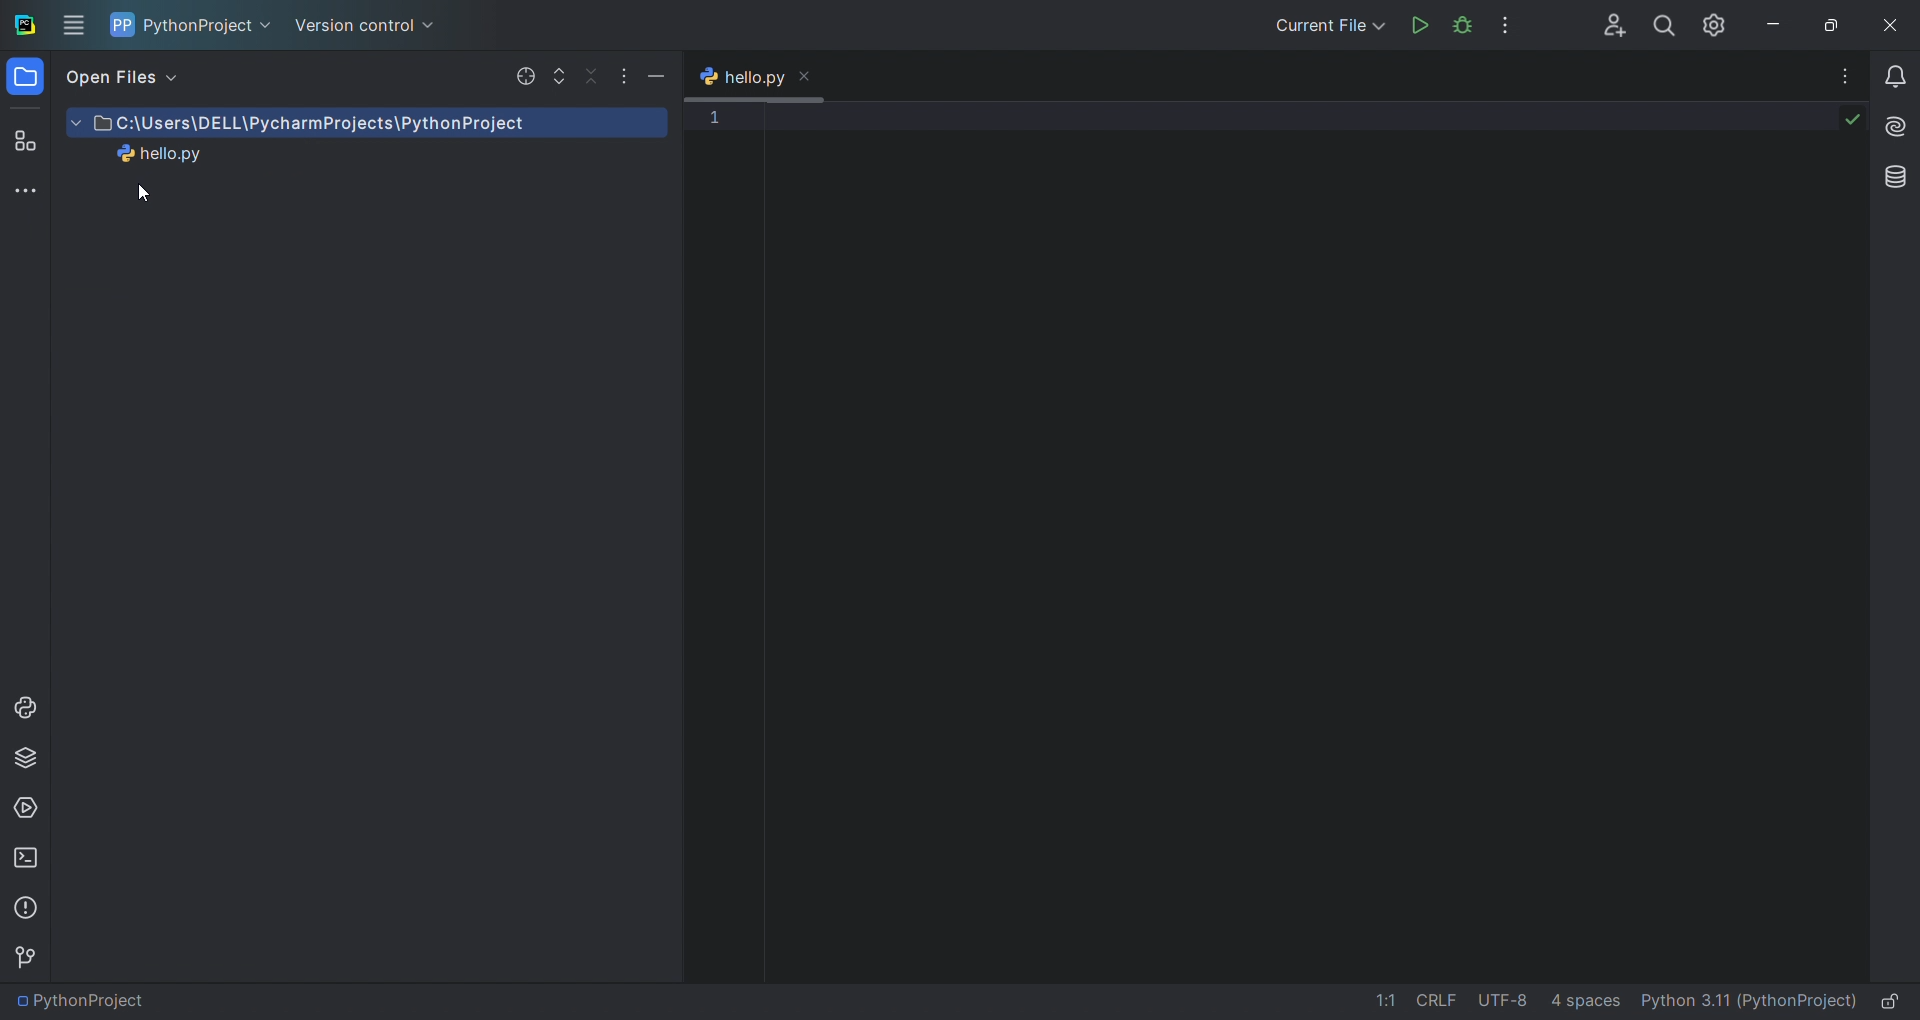 The width and height of the screenshot is (1920, 1020). I want to click on version control, so click(28, 957).